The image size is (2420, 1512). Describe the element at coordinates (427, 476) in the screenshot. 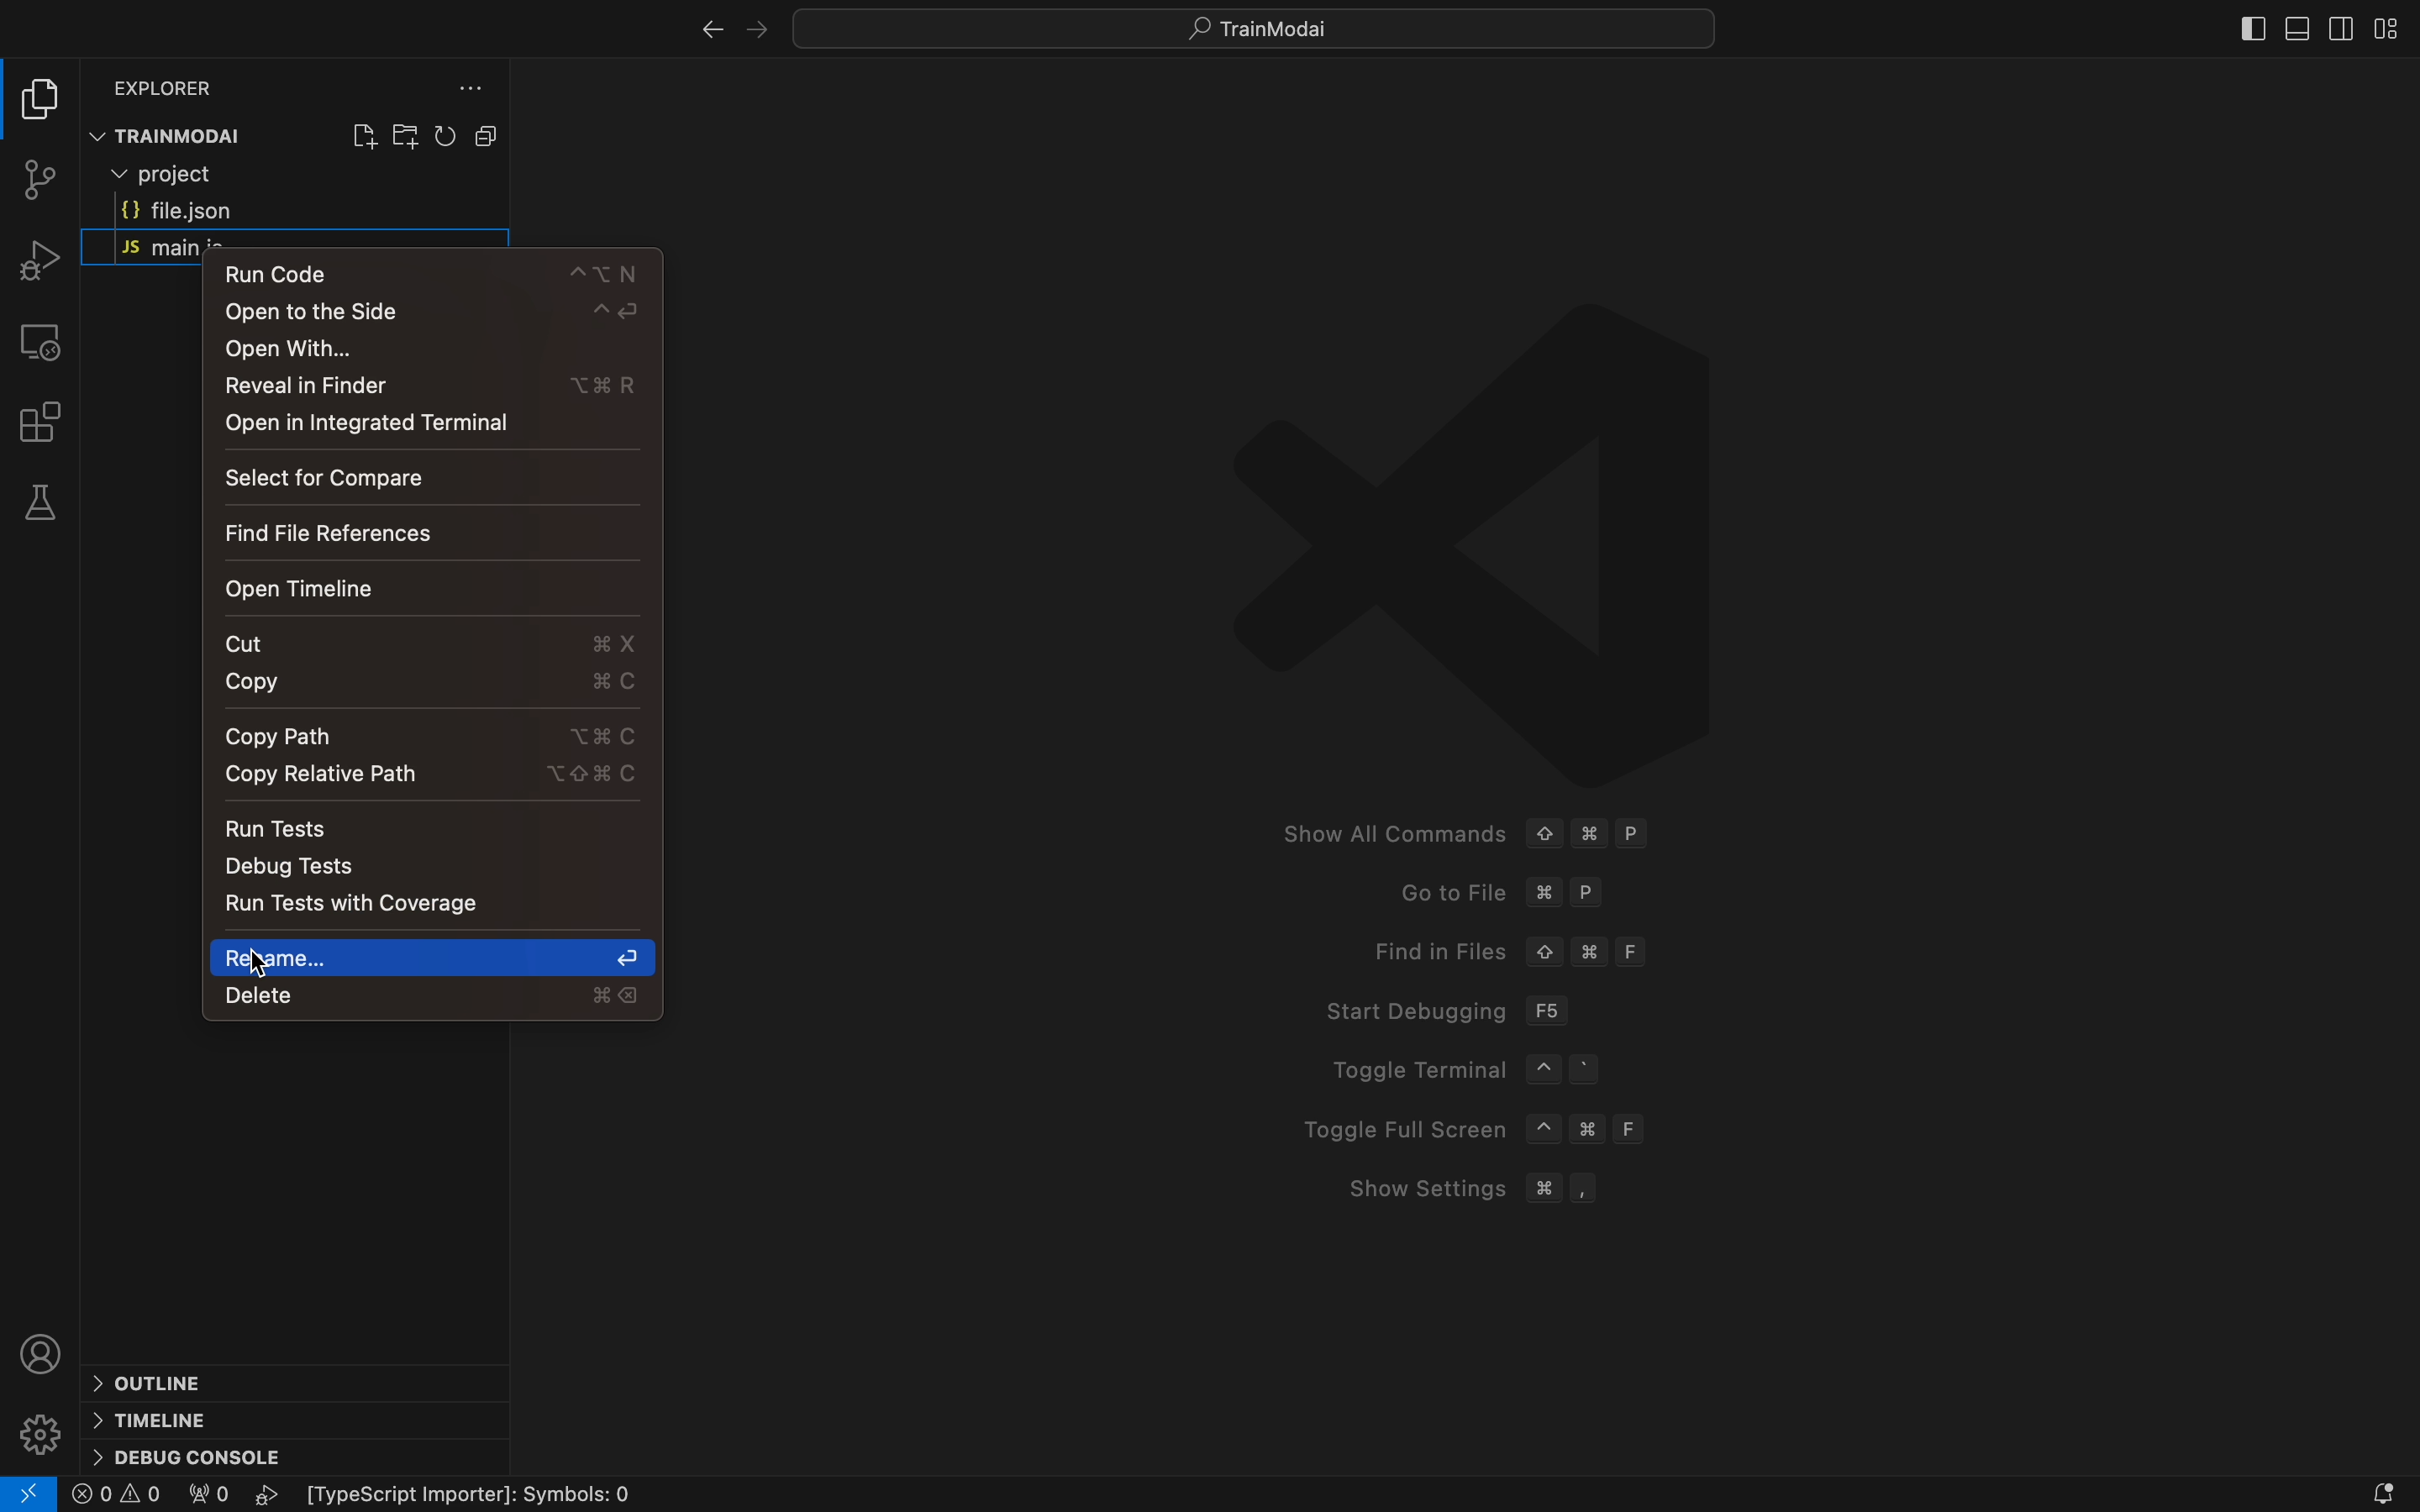

I see `select for compare` at that location.